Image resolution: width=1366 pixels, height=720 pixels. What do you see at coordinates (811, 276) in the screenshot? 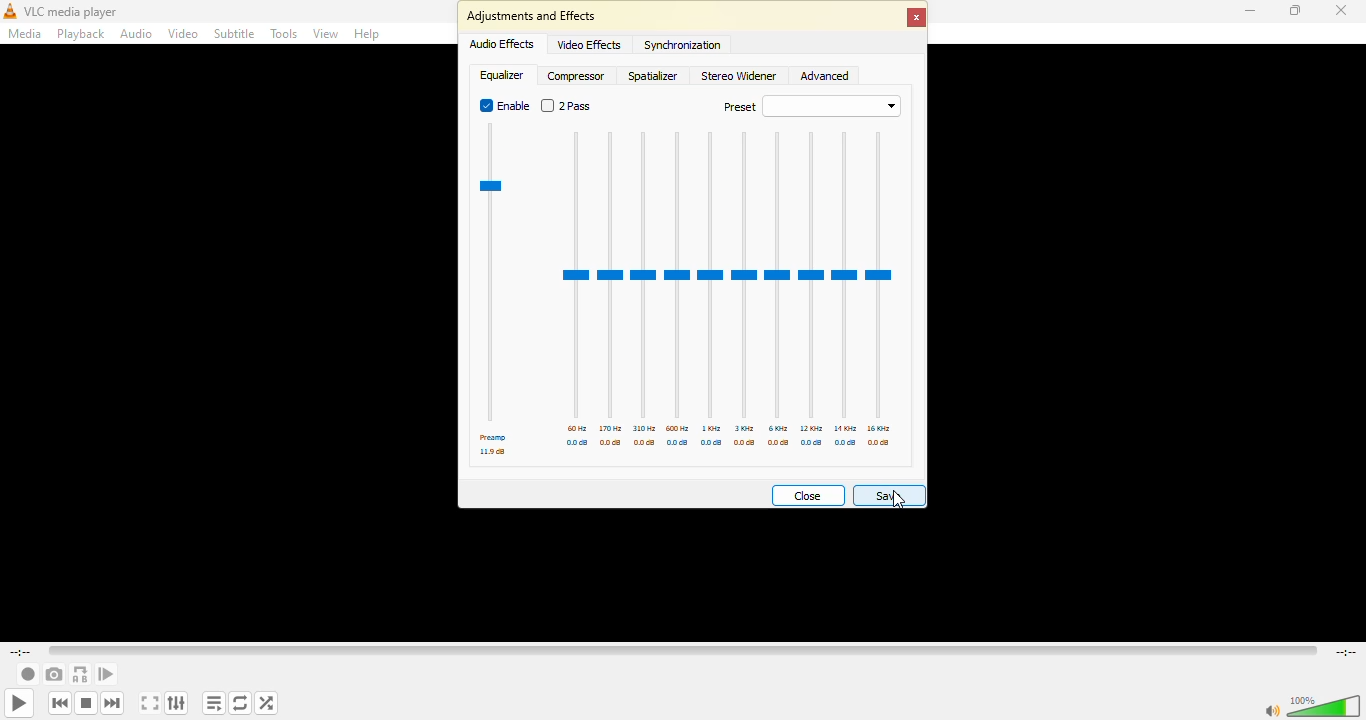
I see `adjustor` at bounding box center [811, 276].